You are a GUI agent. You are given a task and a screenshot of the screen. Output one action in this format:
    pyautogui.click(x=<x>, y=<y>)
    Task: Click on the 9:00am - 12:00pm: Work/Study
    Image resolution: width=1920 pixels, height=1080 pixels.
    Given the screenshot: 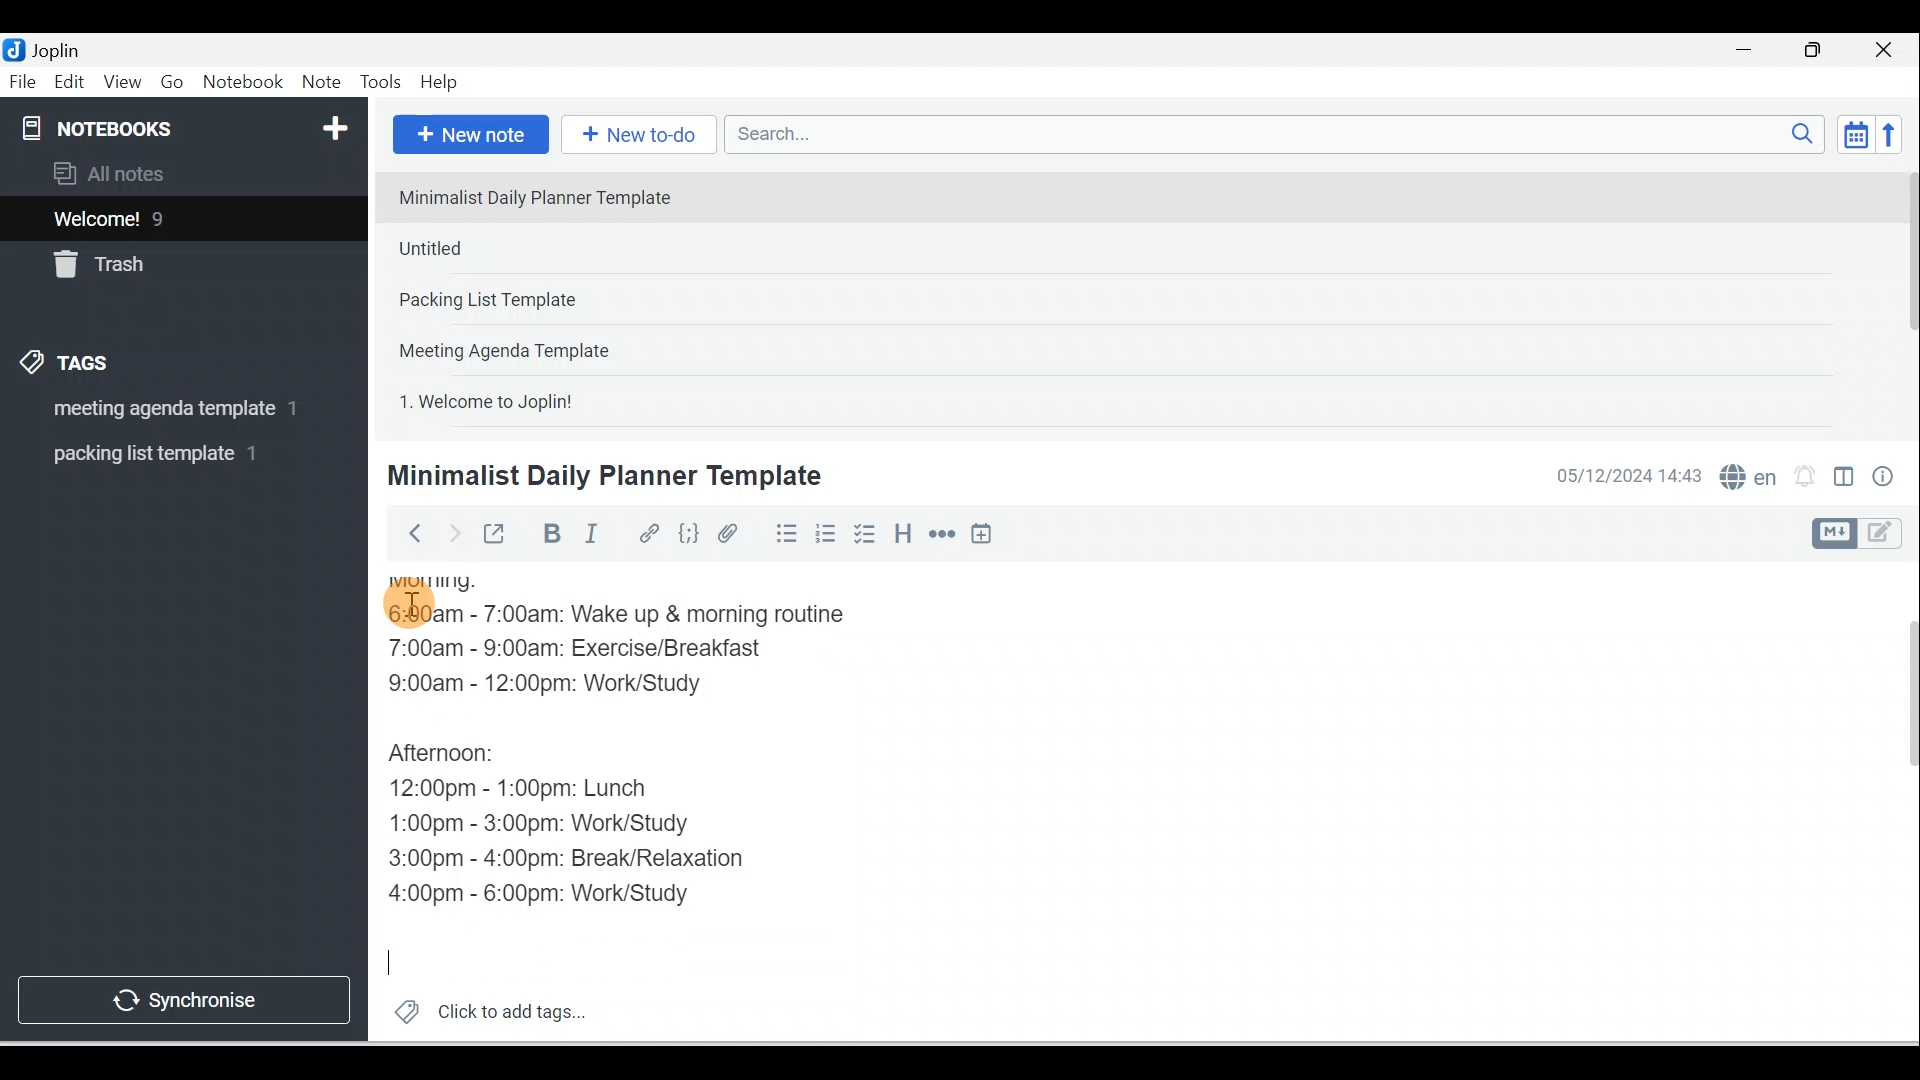 What is the action you would take?
    pyautogui.click(x=569, y=686)
    